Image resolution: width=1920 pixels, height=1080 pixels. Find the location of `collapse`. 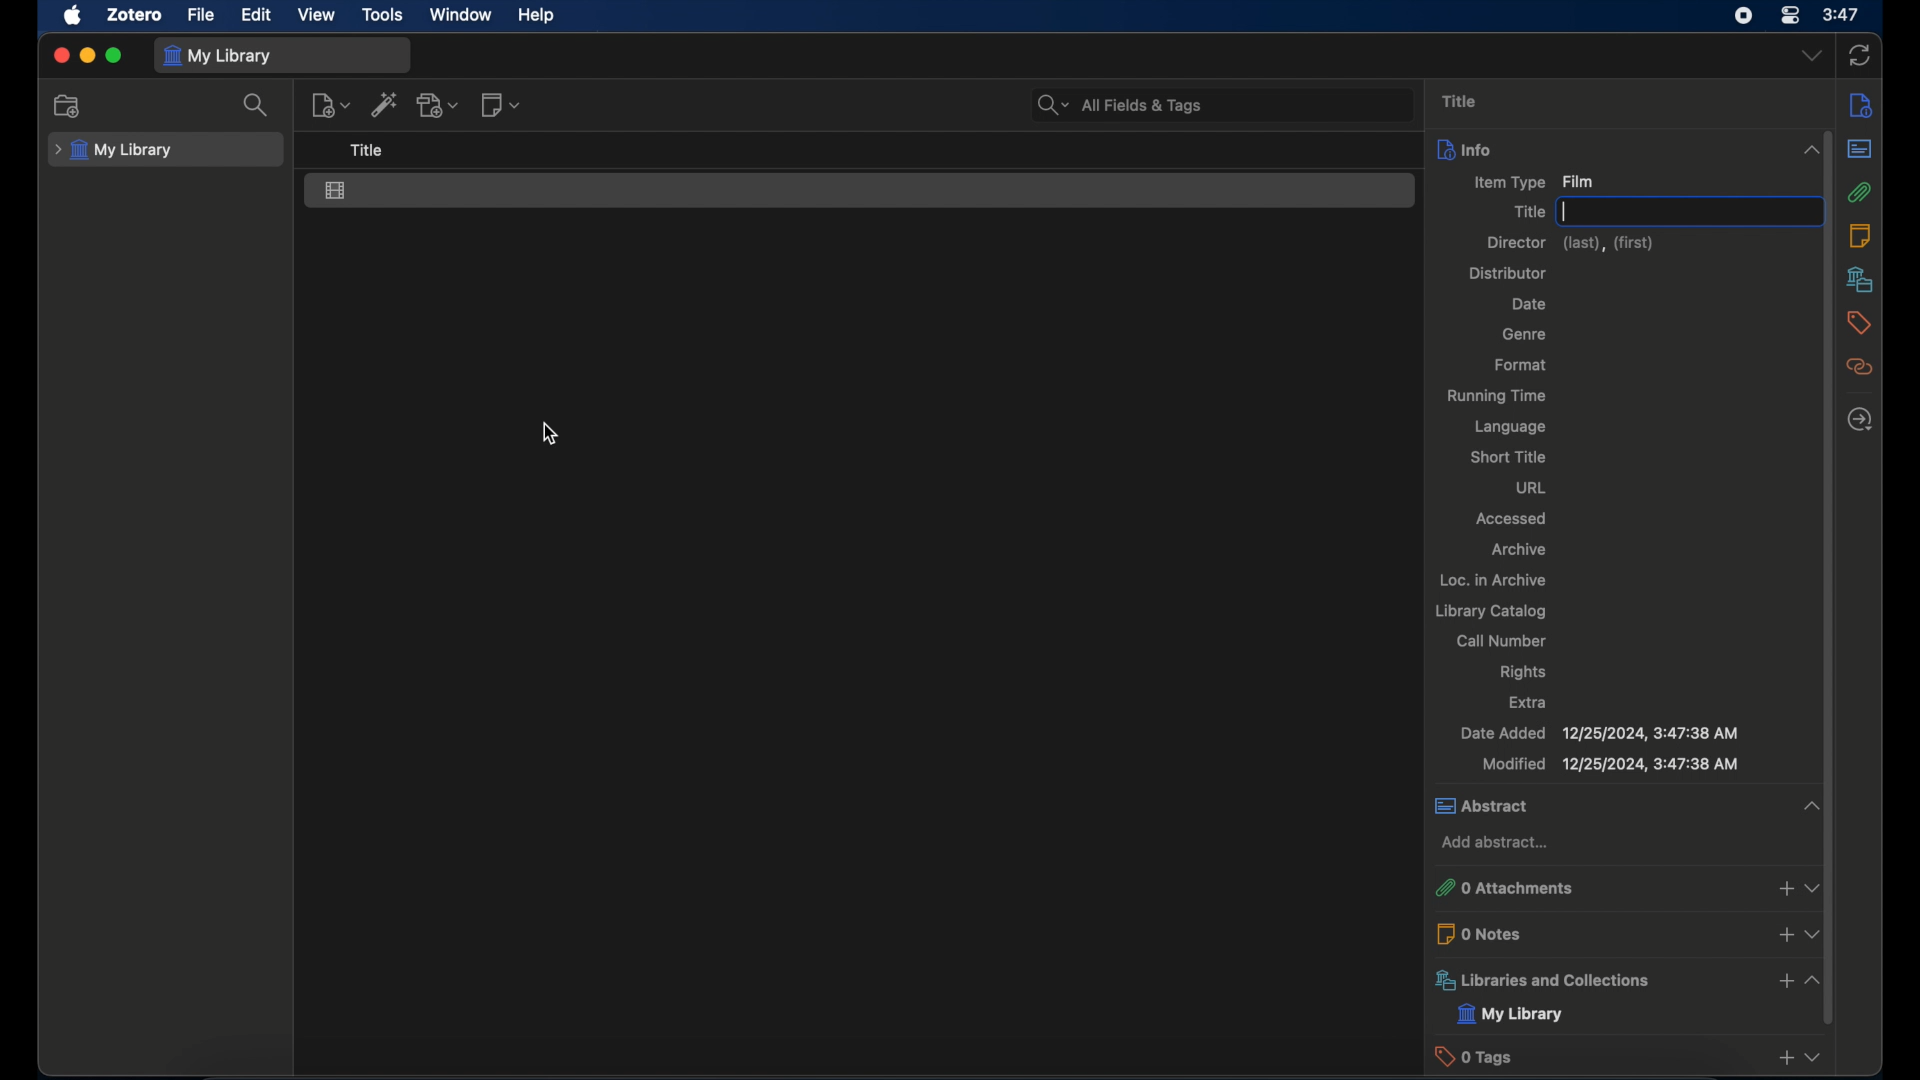

collapse is located at coordinates (1809, 805).